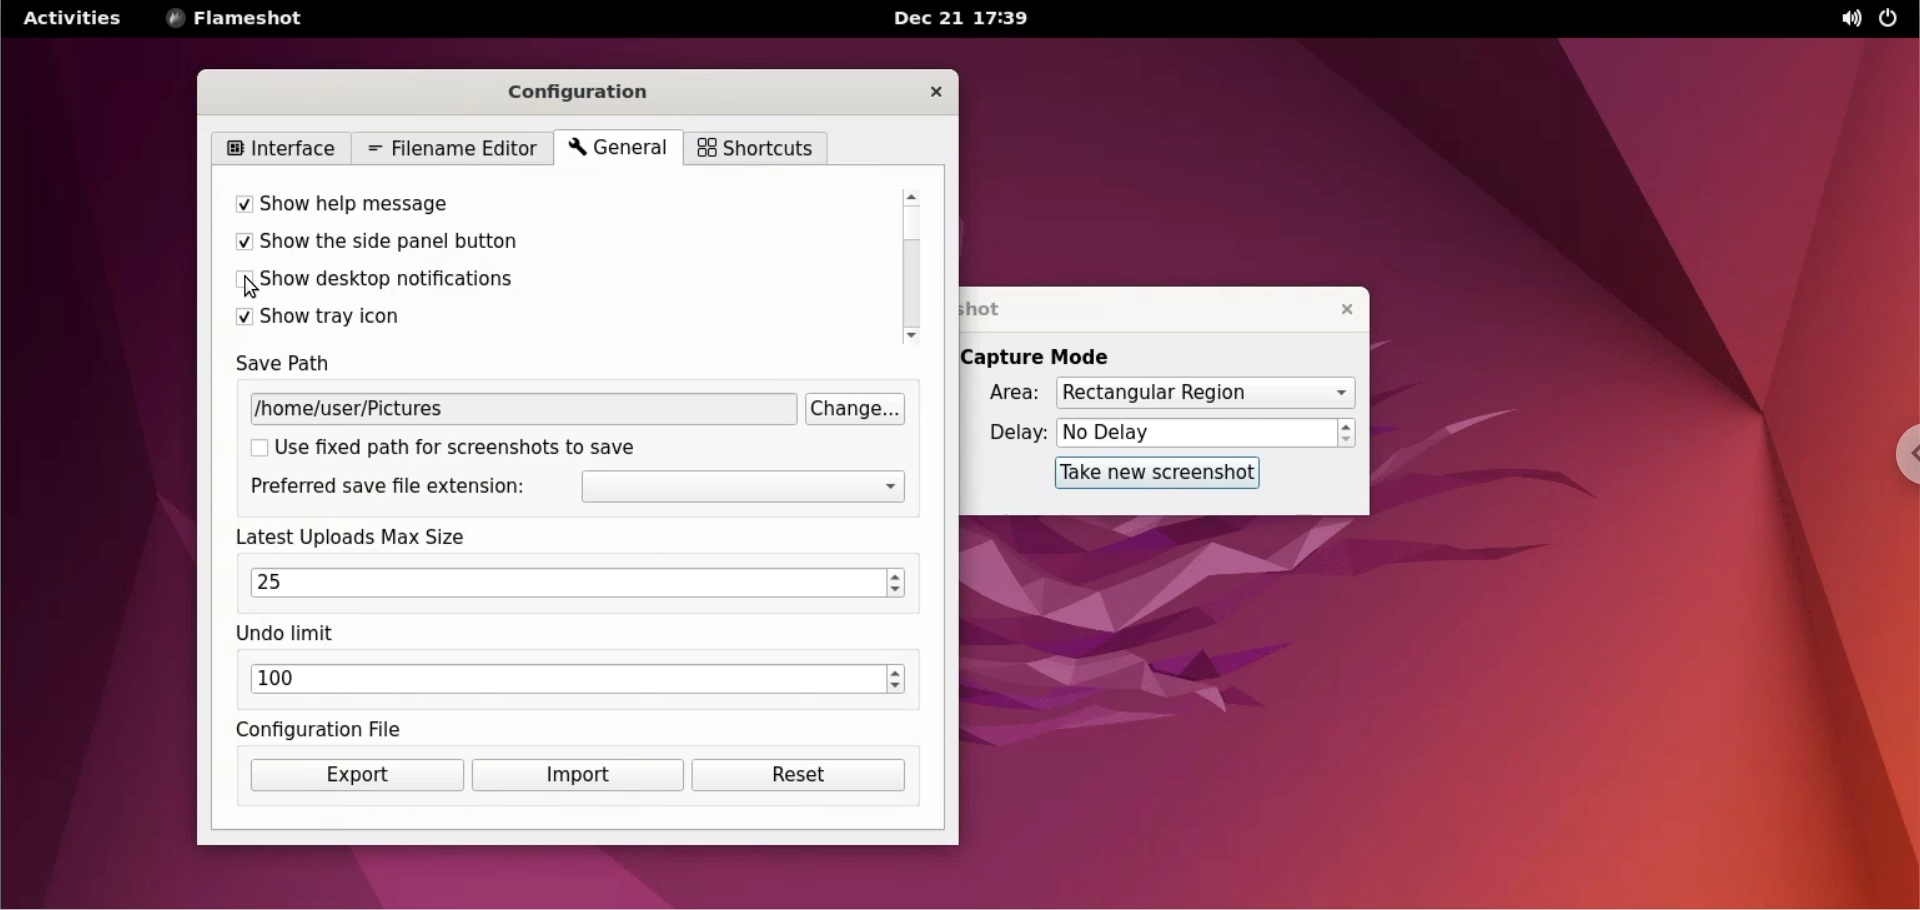  What do you see at coordinates (239, 20) in the screenshot?
I see `flameshot menu` at bounding box center [239, 20].